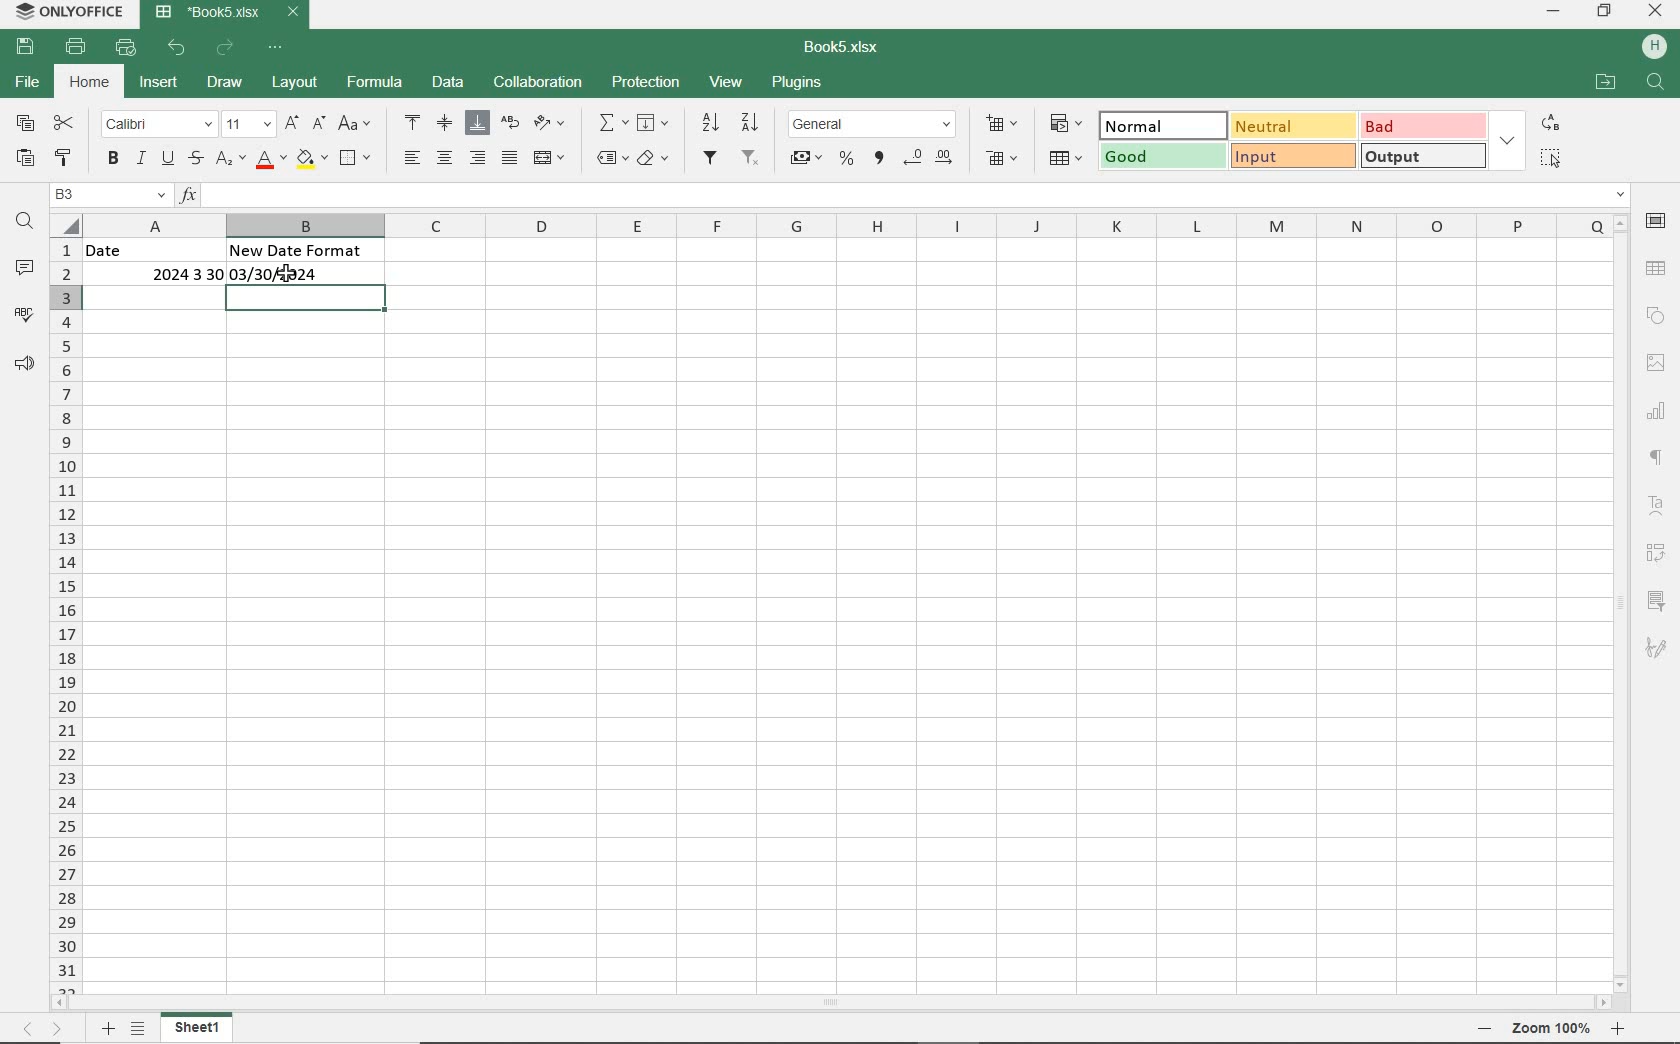 Image resolution: width=1680 pixels, height=1044 pixels. What do you see at coordinates (878, 160) in the screenshot?
I see `COMMA STYLE` at bounding box center [878, 160].